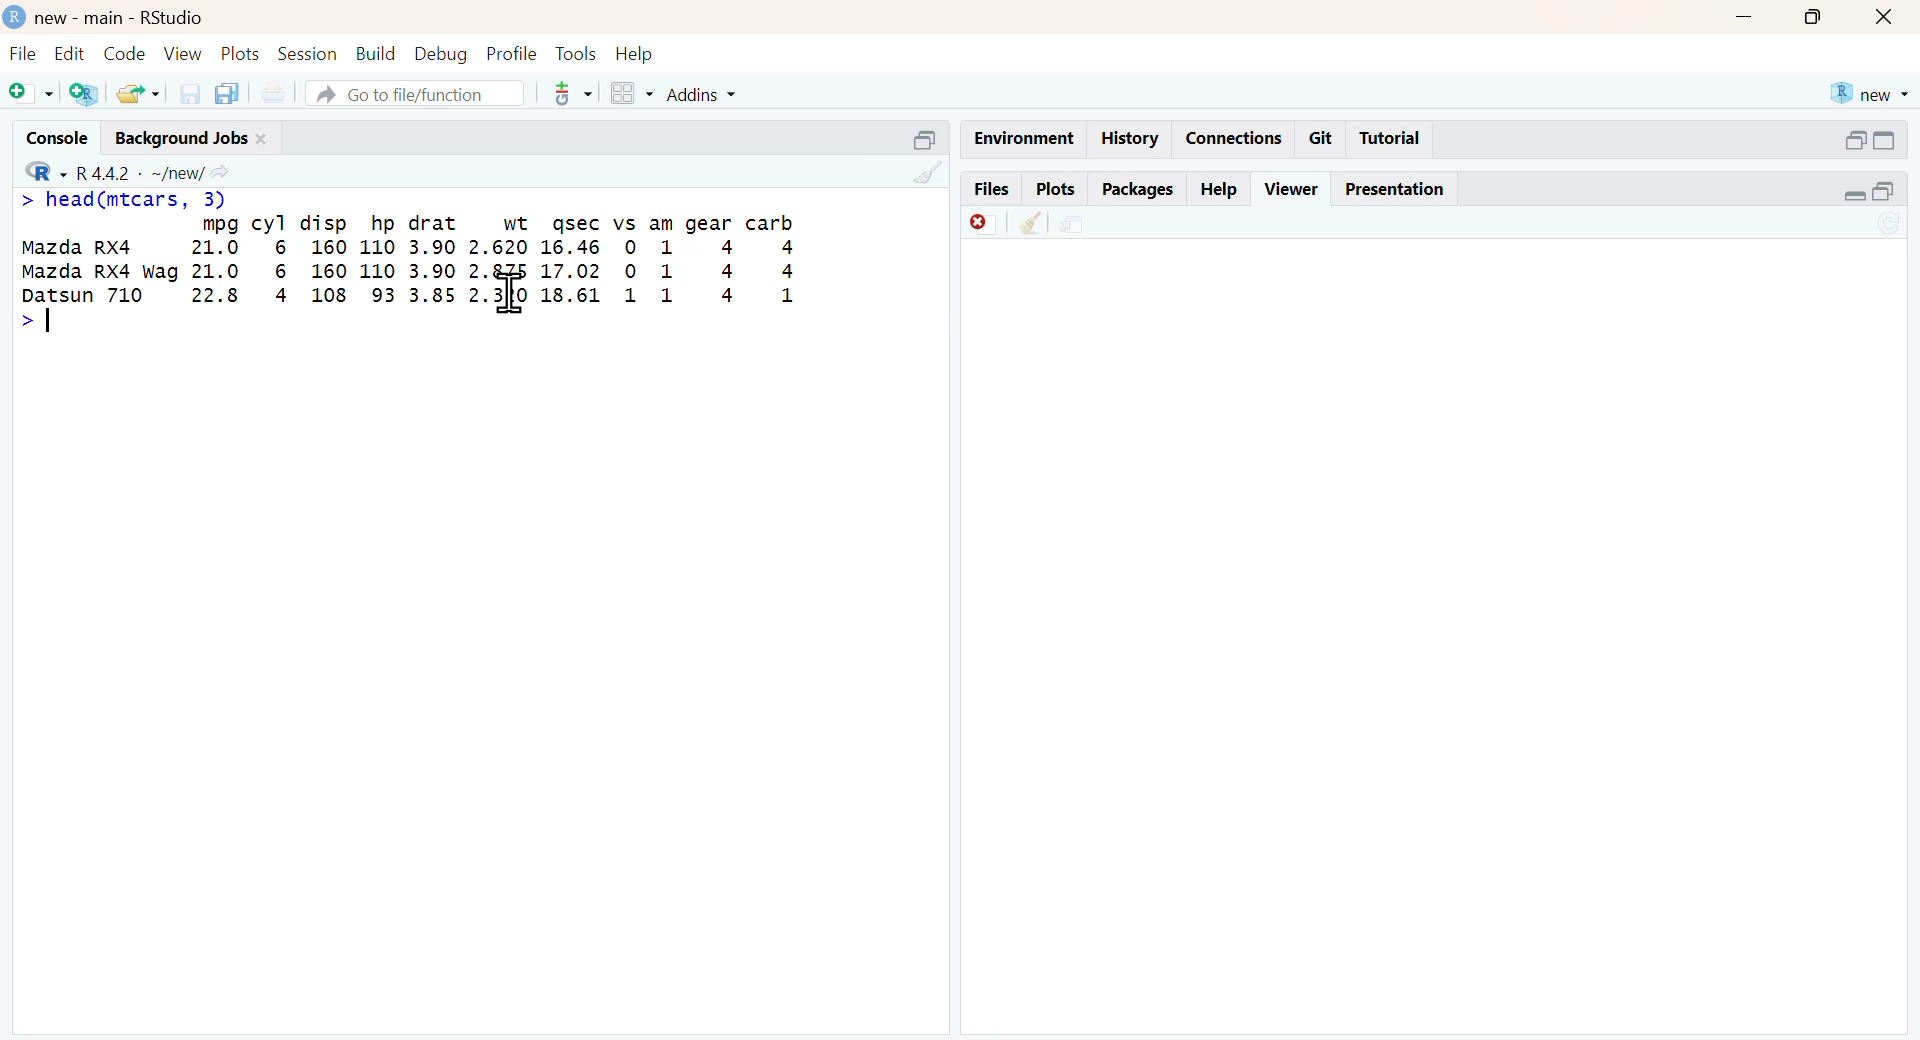 The image size is (1920, 1040). I want to click on Console, so click(50, 133).